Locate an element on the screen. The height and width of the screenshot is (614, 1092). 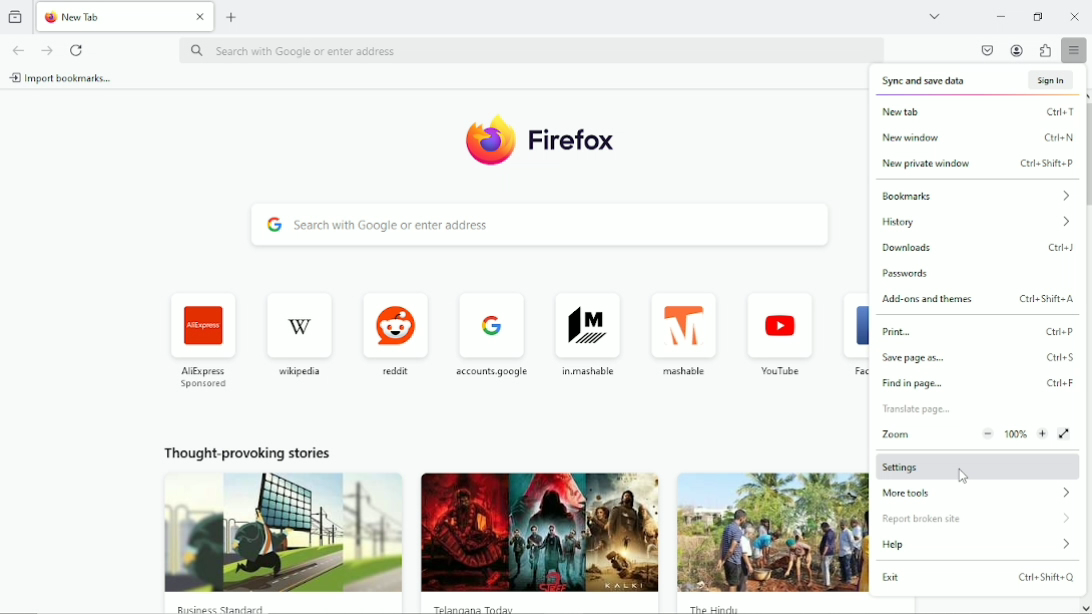
New private window is located at coordinates (977, 164).